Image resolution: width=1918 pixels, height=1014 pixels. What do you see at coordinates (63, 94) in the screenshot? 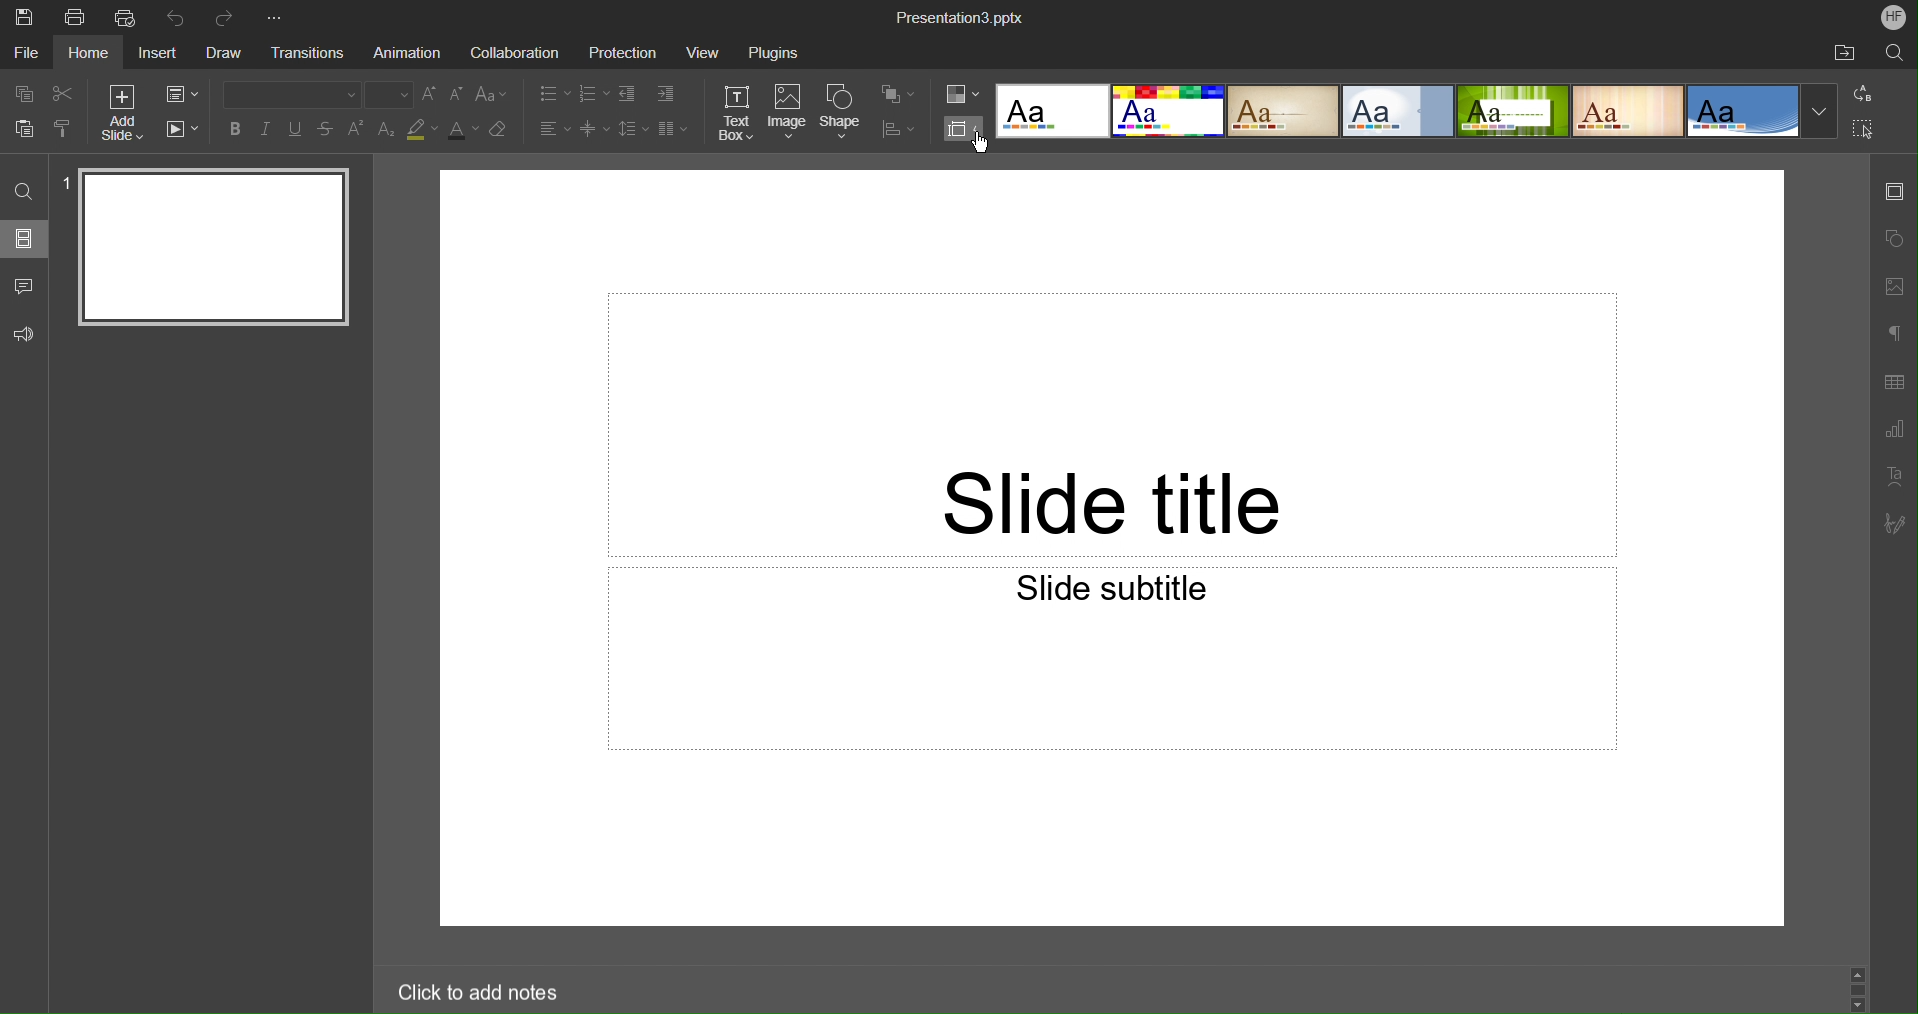
I see `Cut` at bounding box center [63, 94].